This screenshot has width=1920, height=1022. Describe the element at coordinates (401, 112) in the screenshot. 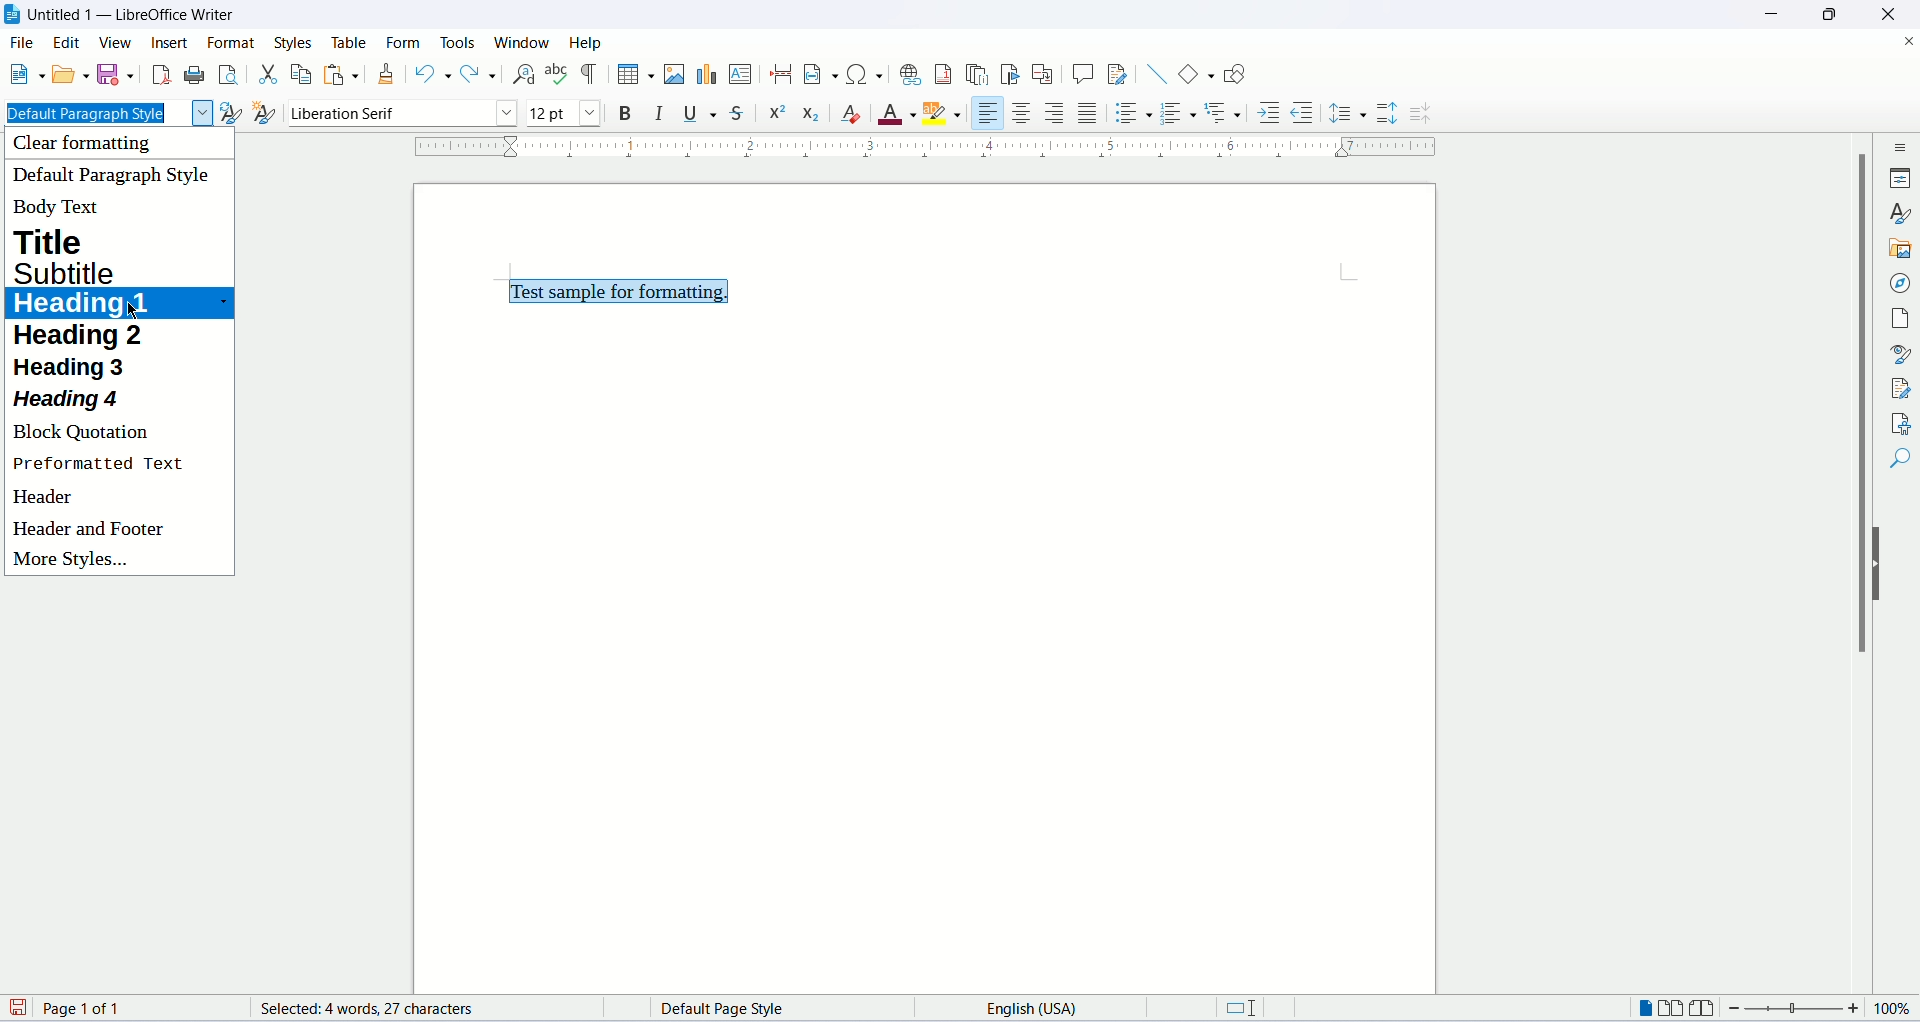

I see `font name` at that location.